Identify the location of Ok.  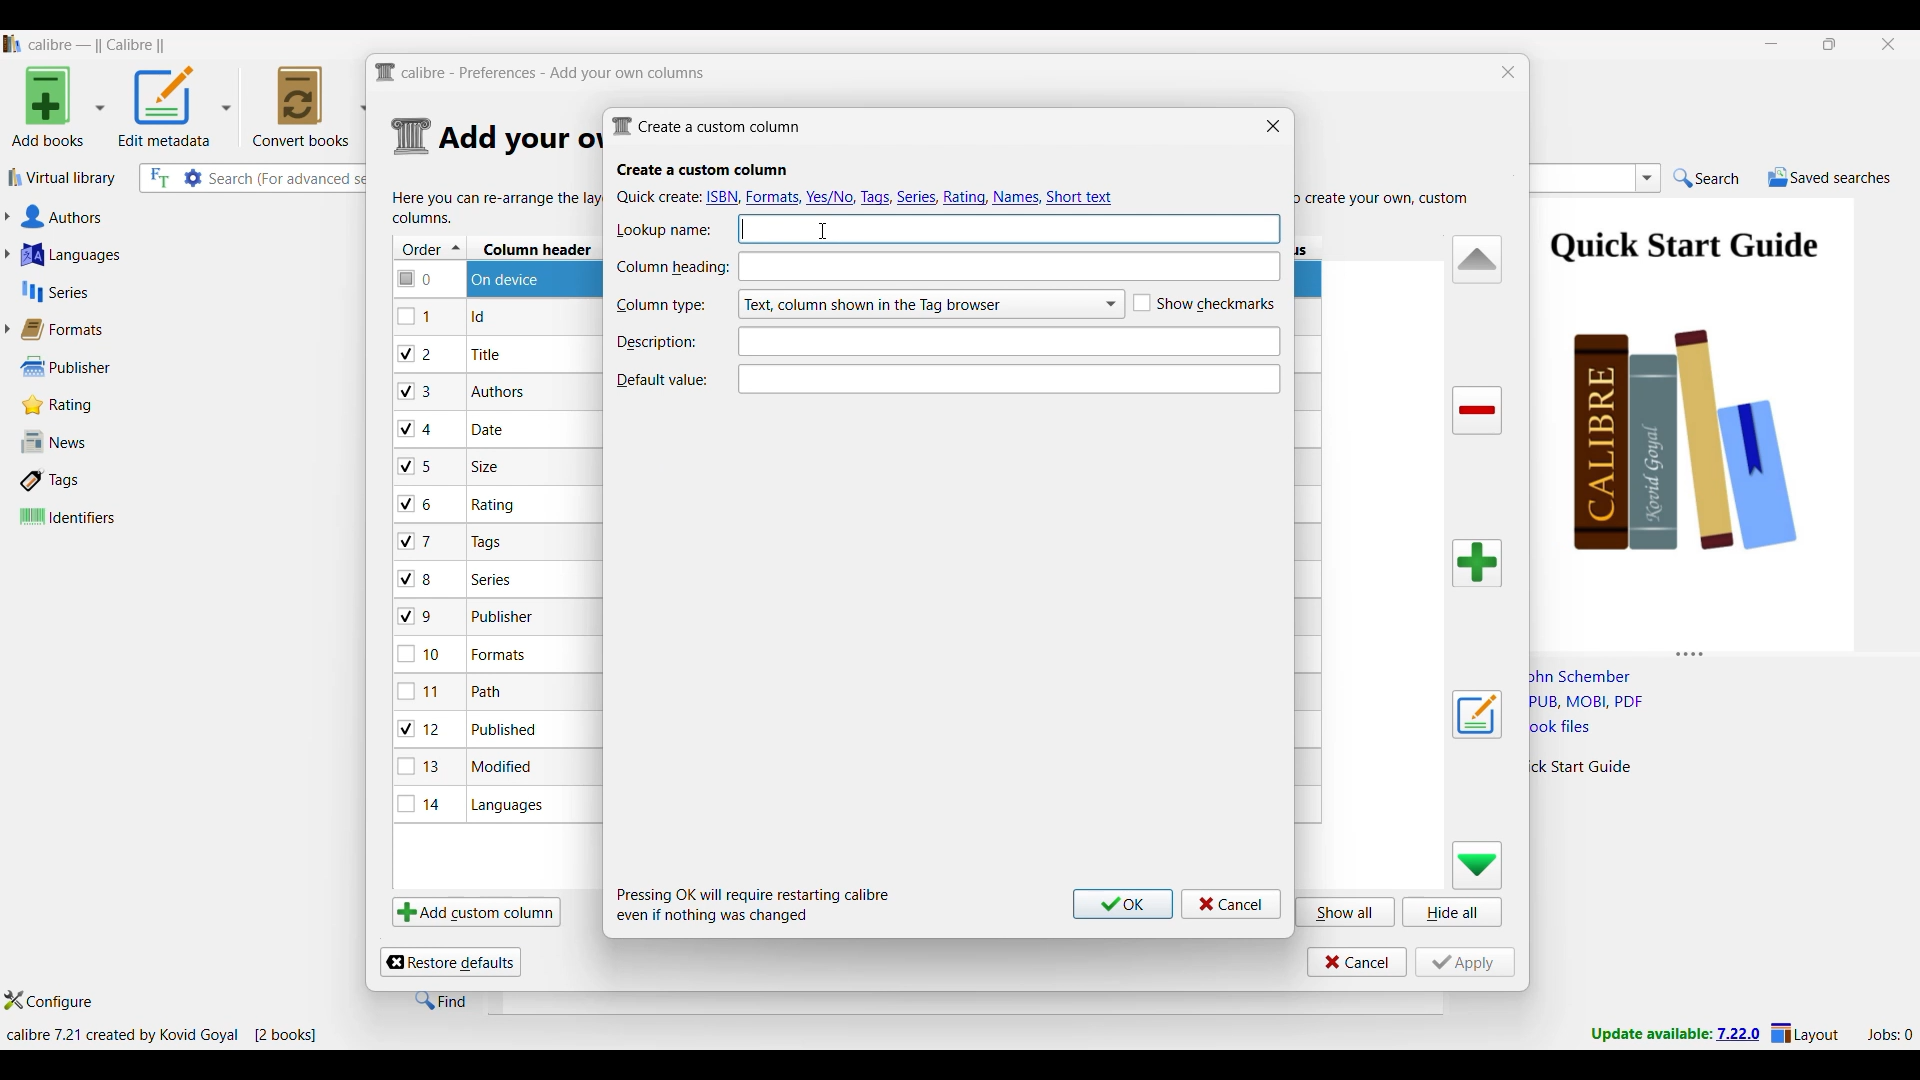
(1123, 904).